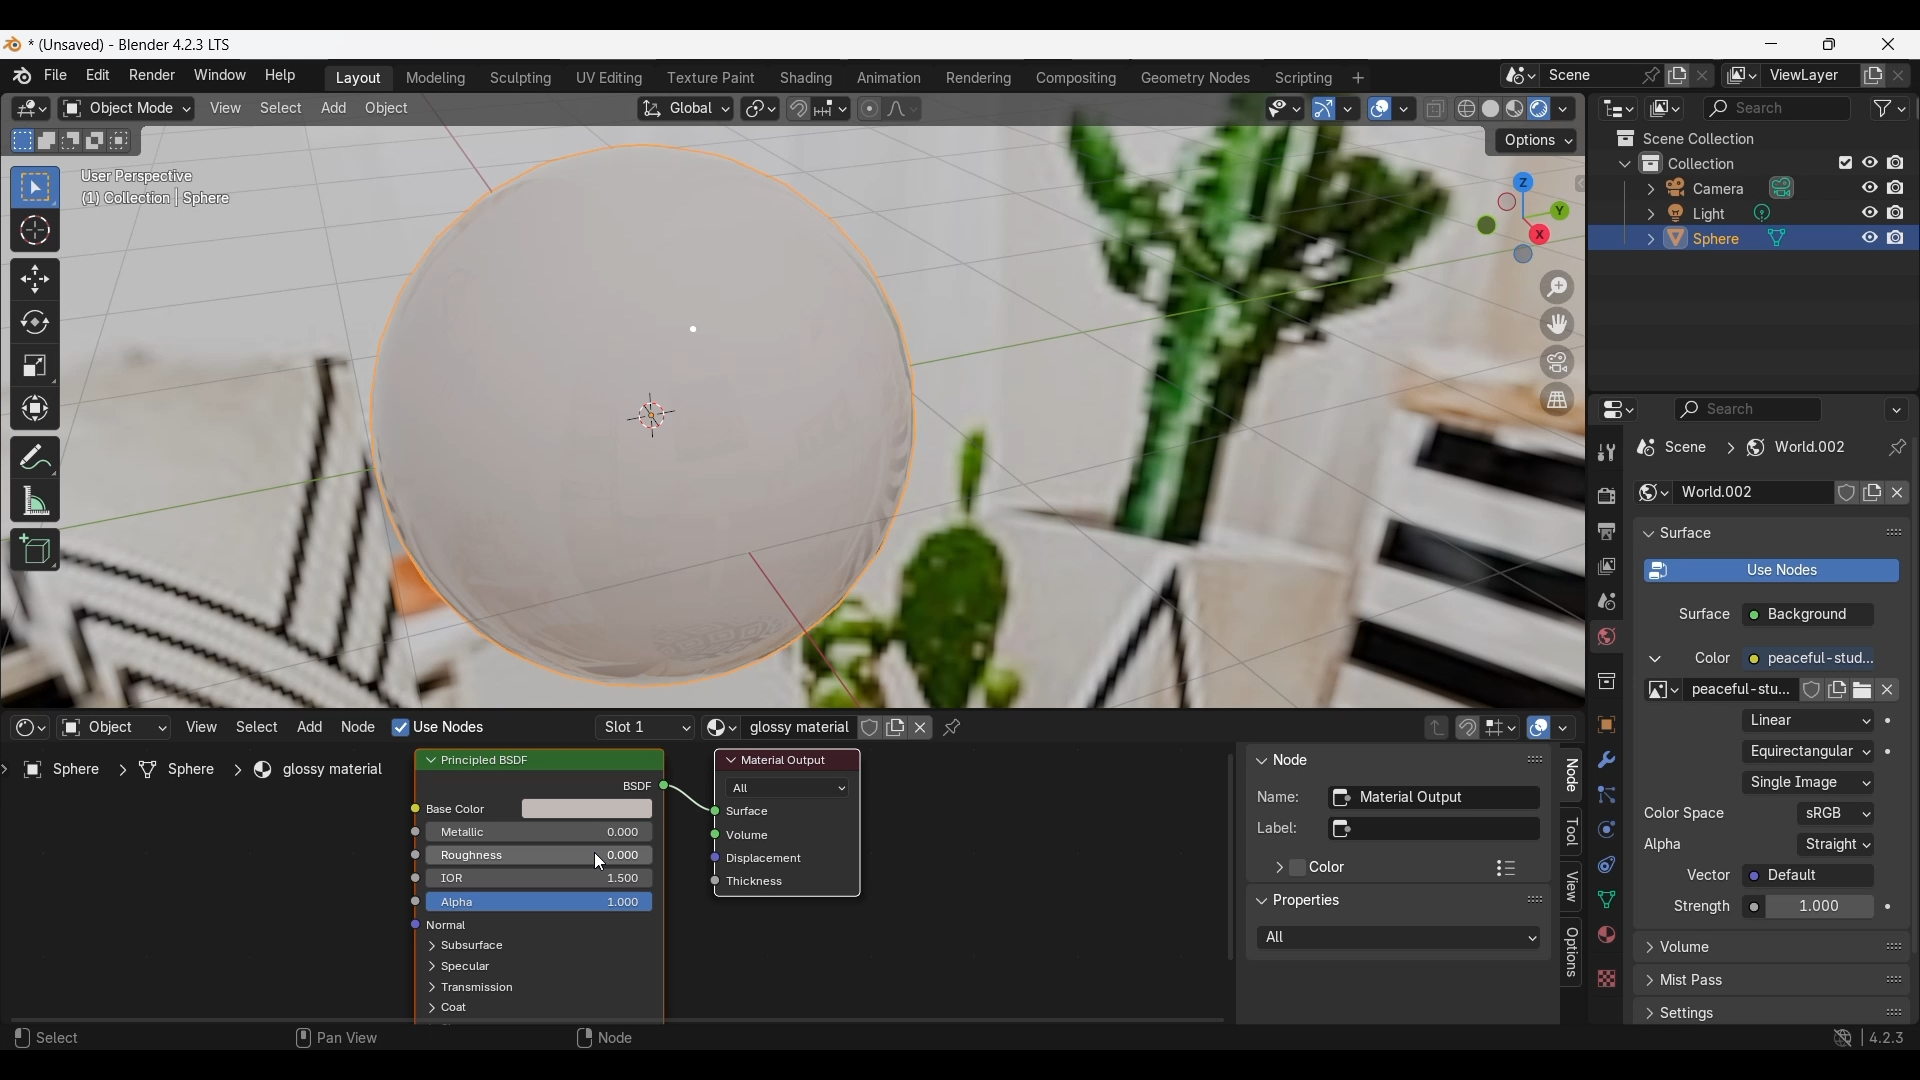 Image resolution: width=1920 pixels, height=1080 pixels. Describe the element at coordinates (1771, 43) in the screenshot. I see `Minimize` at that location.